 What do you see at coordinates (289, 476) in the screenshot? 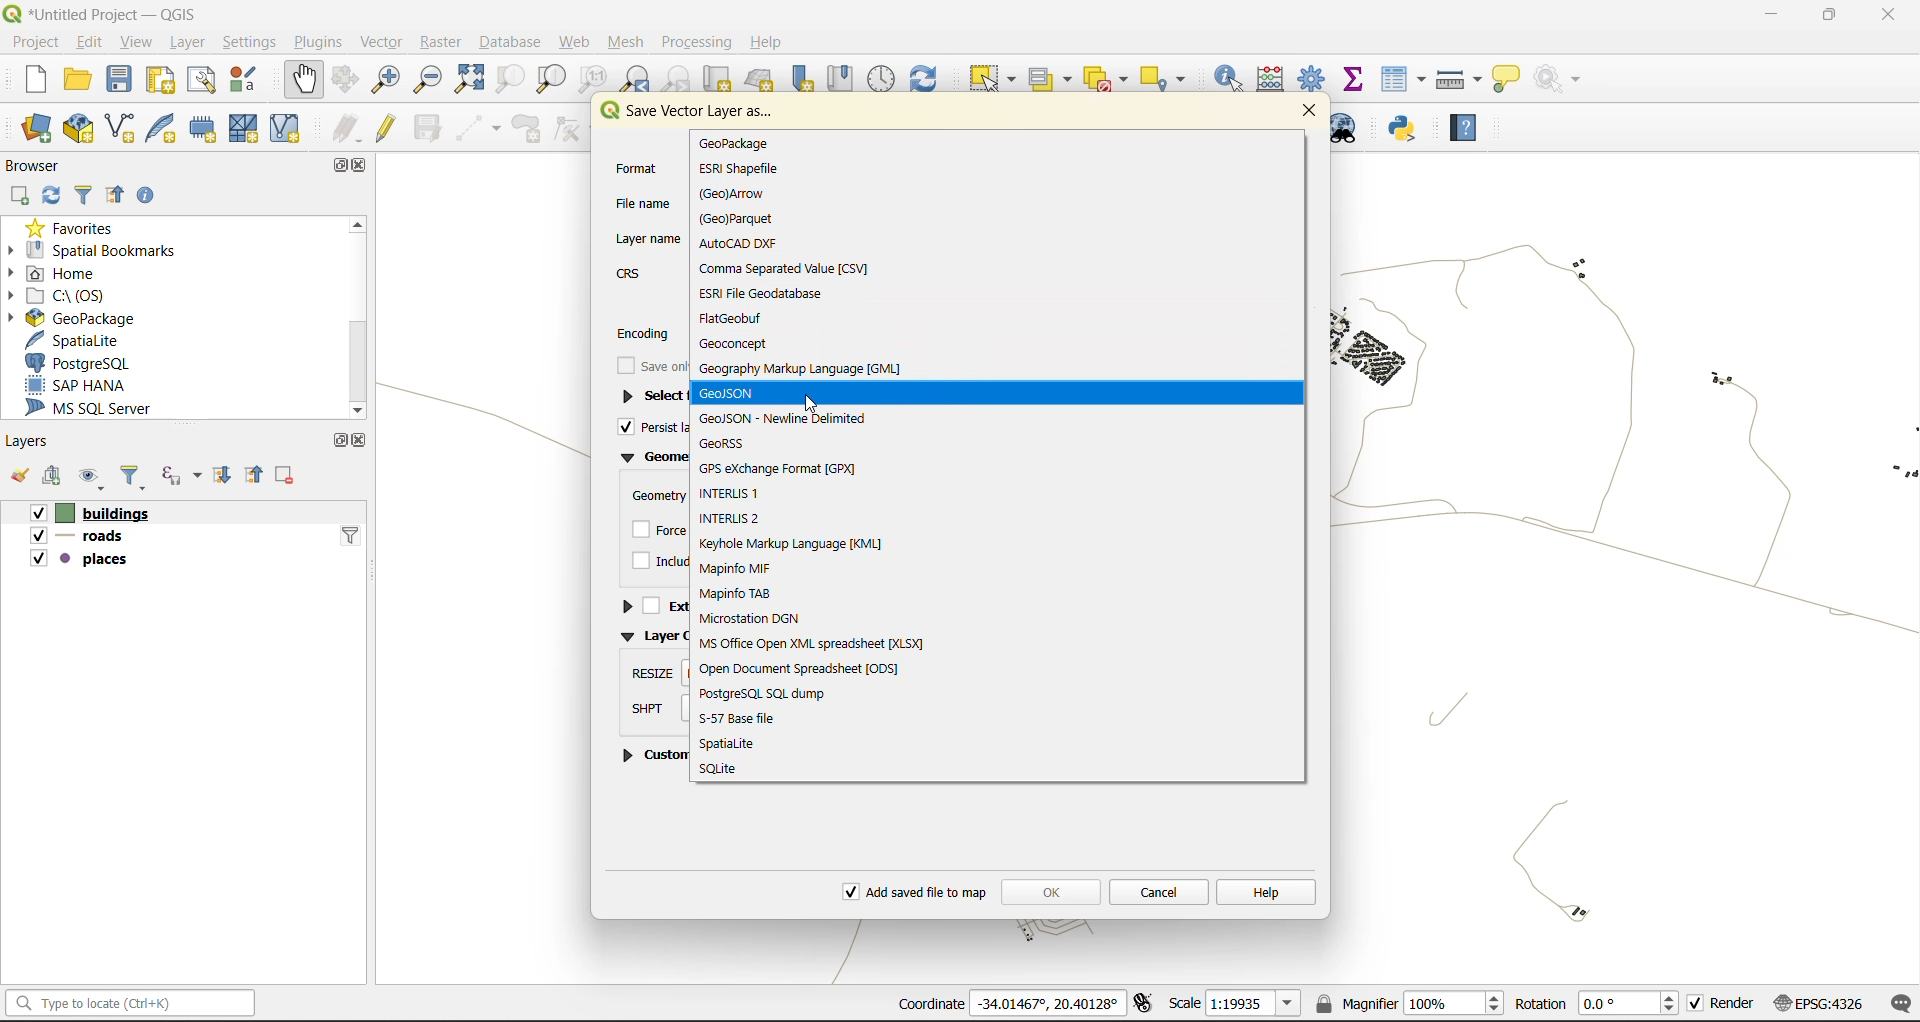
I see `remove` at bounding box center [289, 476].